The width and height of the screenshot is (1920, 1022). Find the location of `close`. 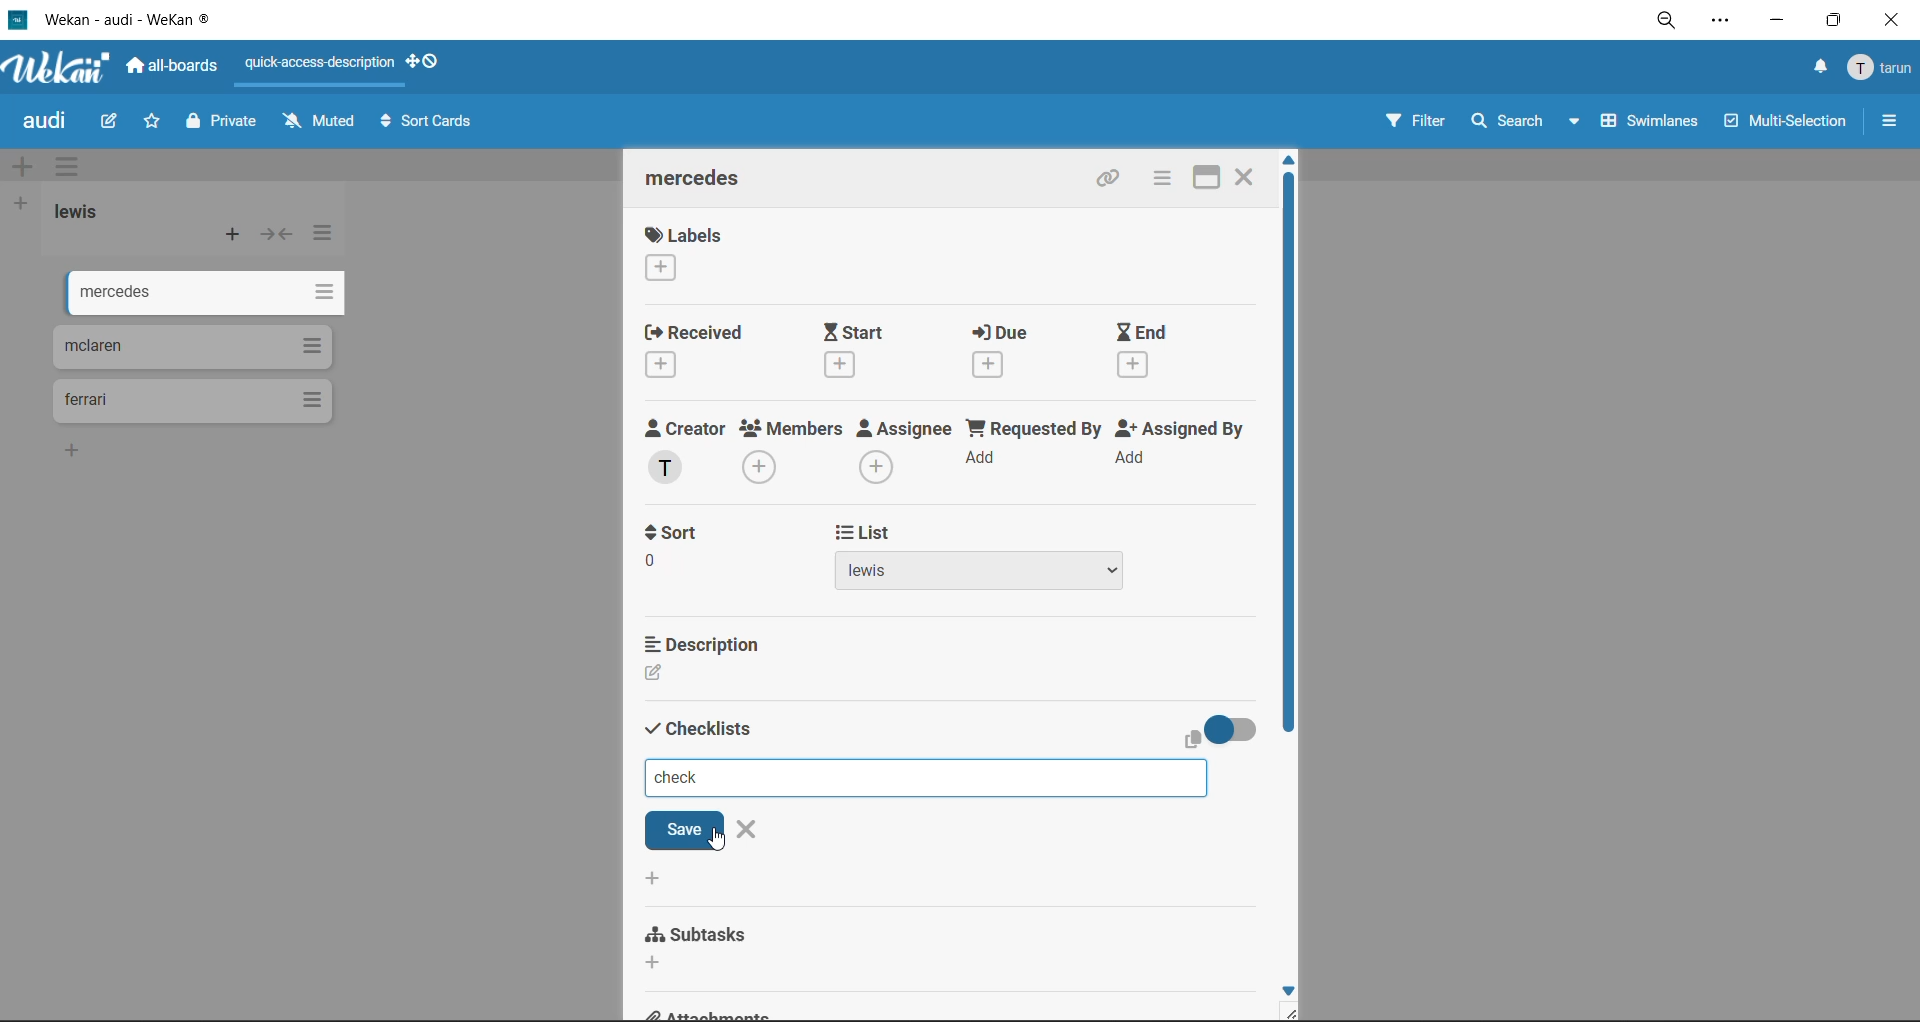

close is located at coordinates (1890, 21).